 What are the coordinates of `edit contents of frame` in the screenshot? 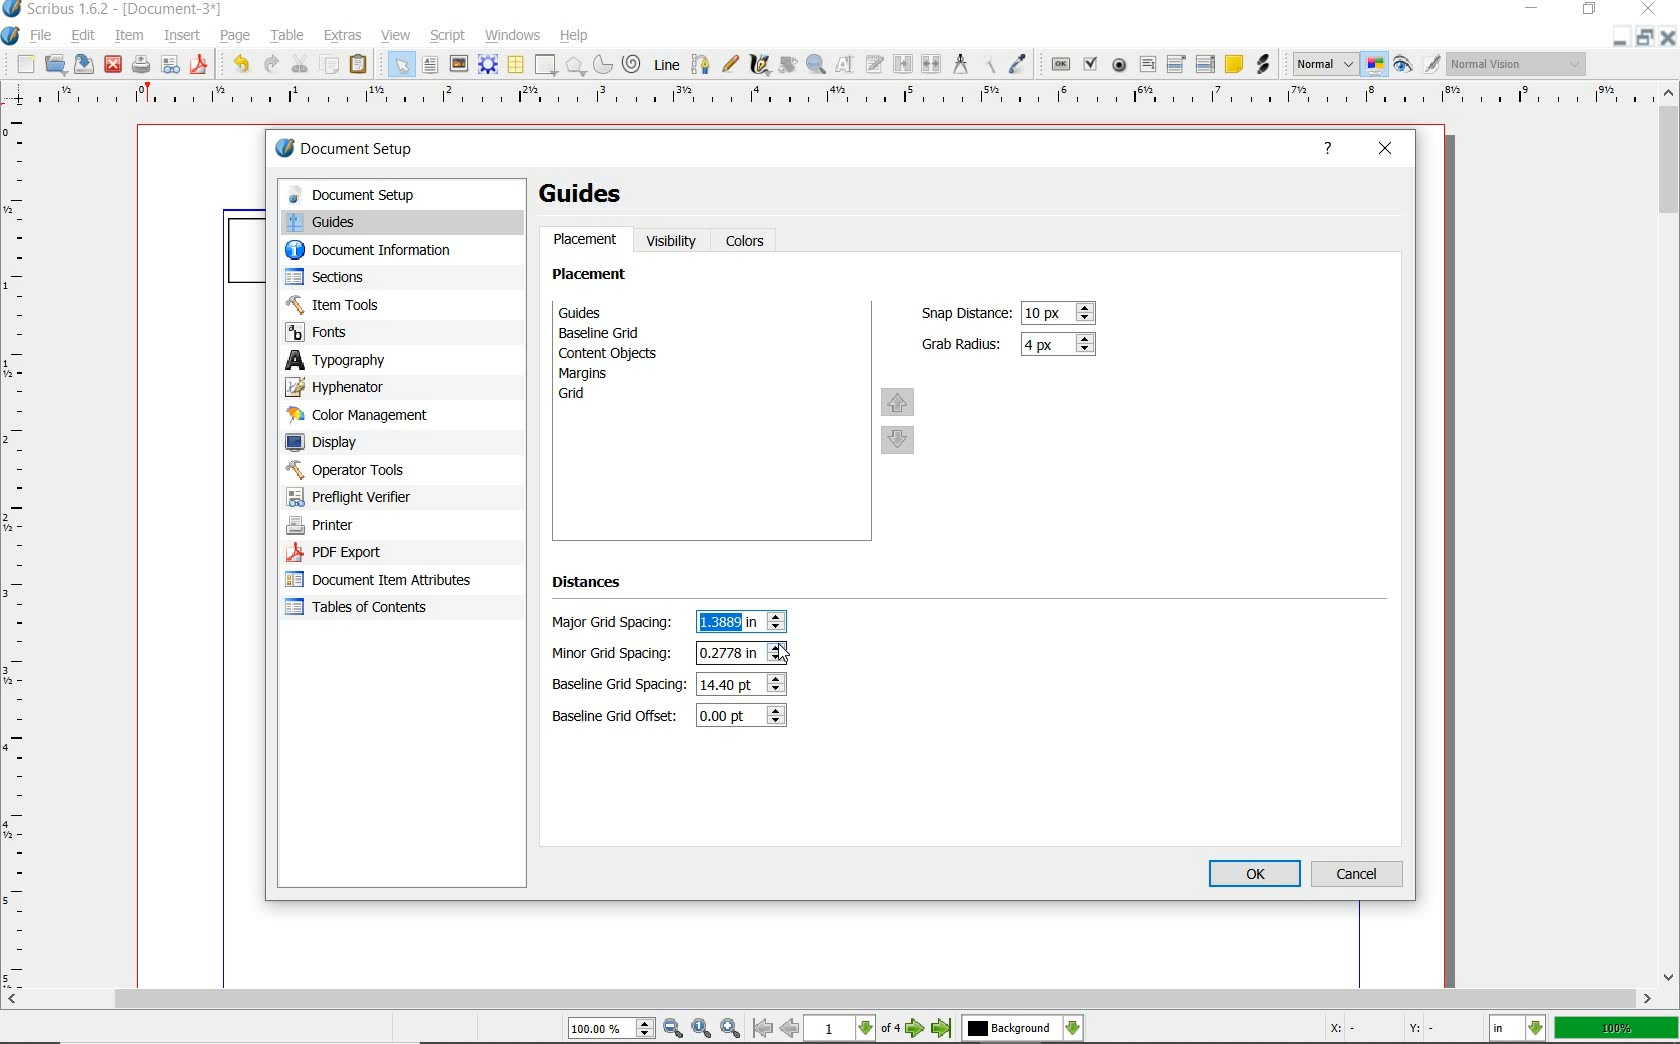 It's located at (845, 64).